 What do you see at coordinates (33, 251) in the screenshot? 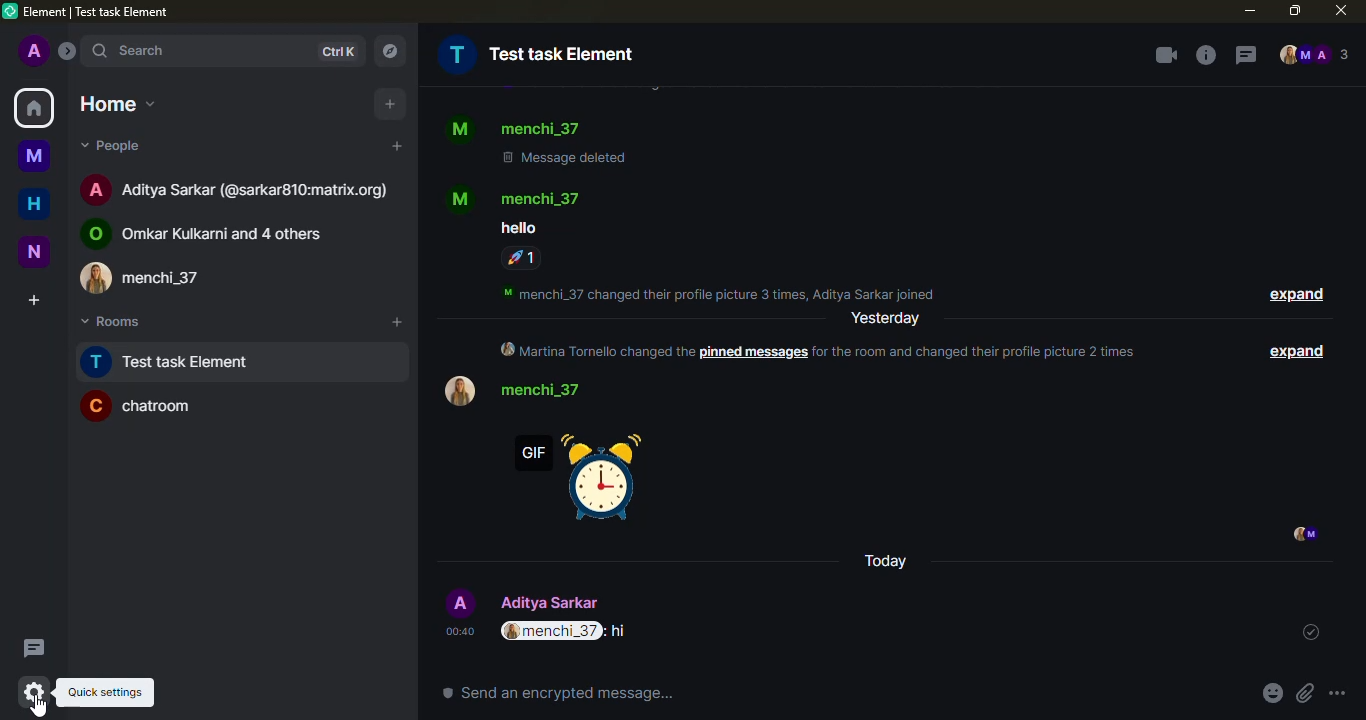
I see `new` at bounding box center [33, 251].